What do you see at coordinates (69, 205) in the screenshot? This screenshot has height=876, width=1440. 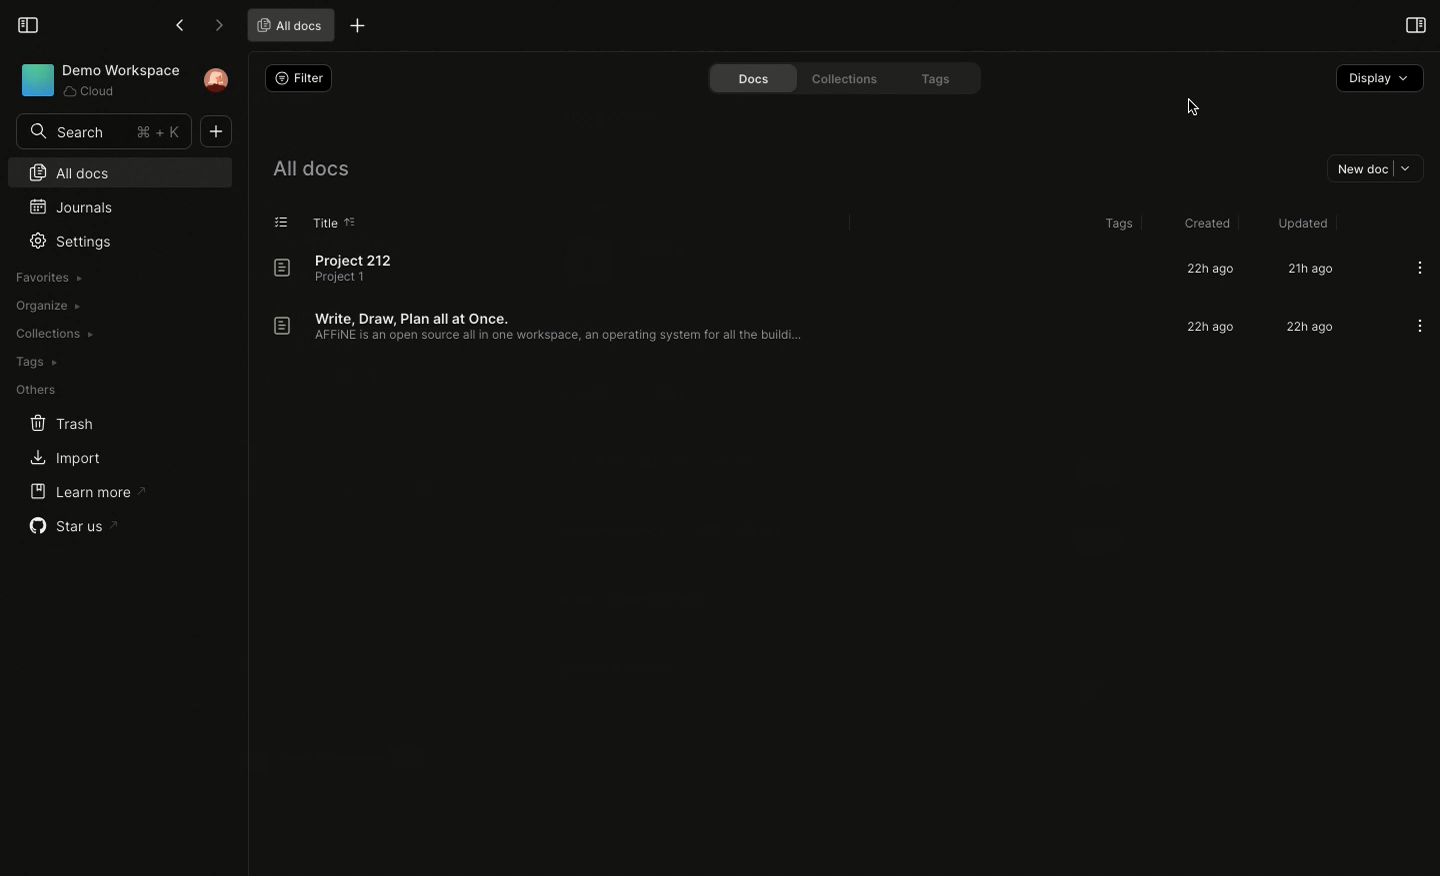 I see `Journals` at bounding box center [69, 205].